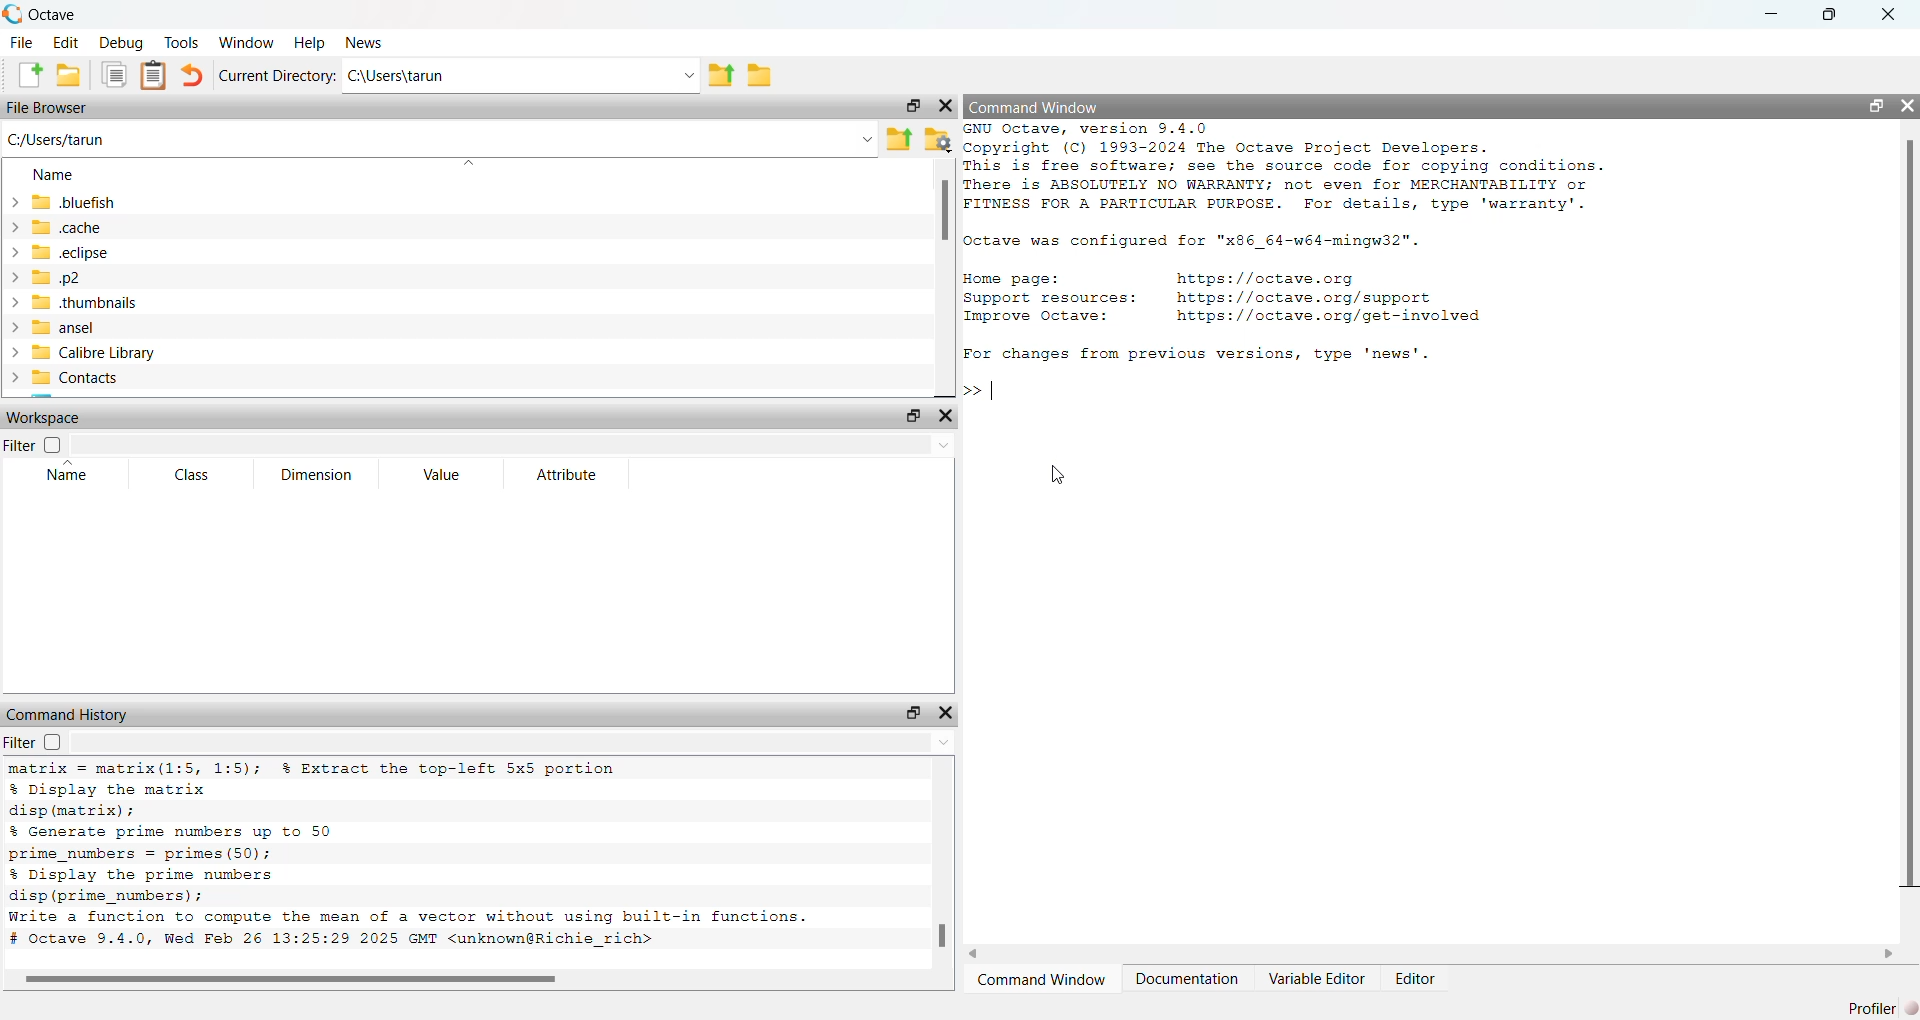 The width and height of the screenshot is (1920, 1020). What do you see at coordinates (1194, 243) in the screenshot?
I see `Octave was configured for "x86_64-w64-mingw32".` at bounding box center [1194, 243].